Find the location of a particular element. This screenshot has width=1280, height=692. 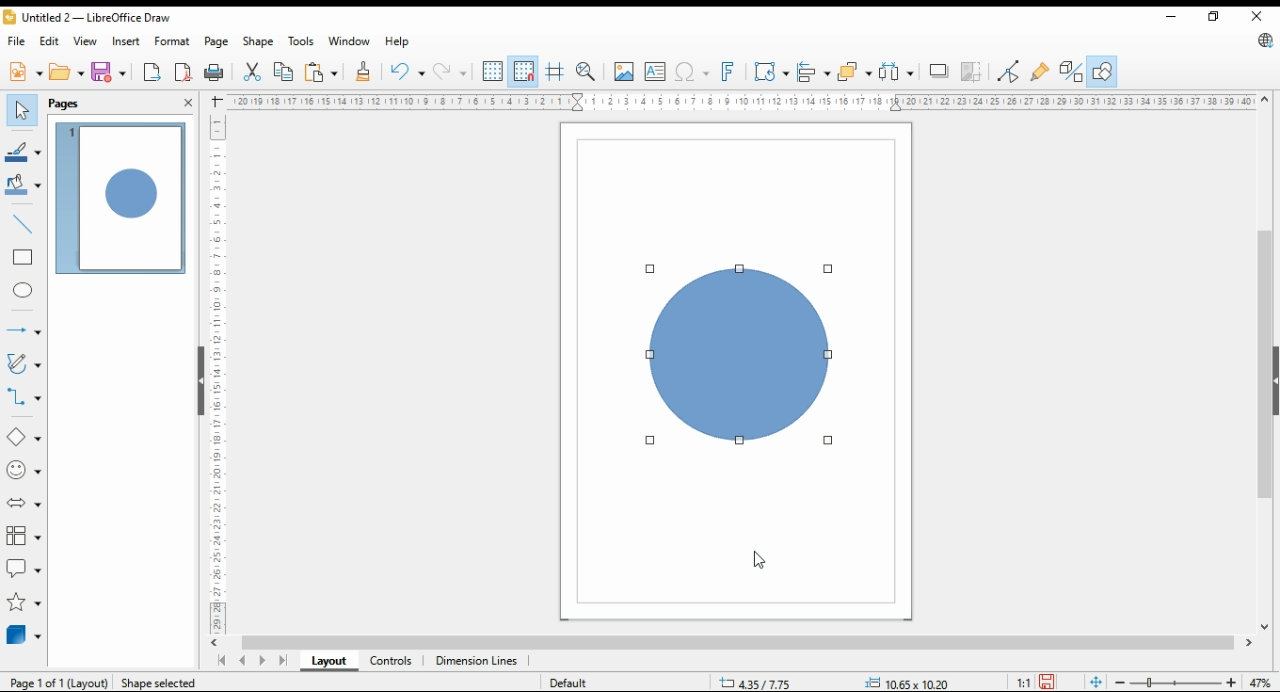

untitled 2 - libreoffice draw is located at coordinates (94, 19).